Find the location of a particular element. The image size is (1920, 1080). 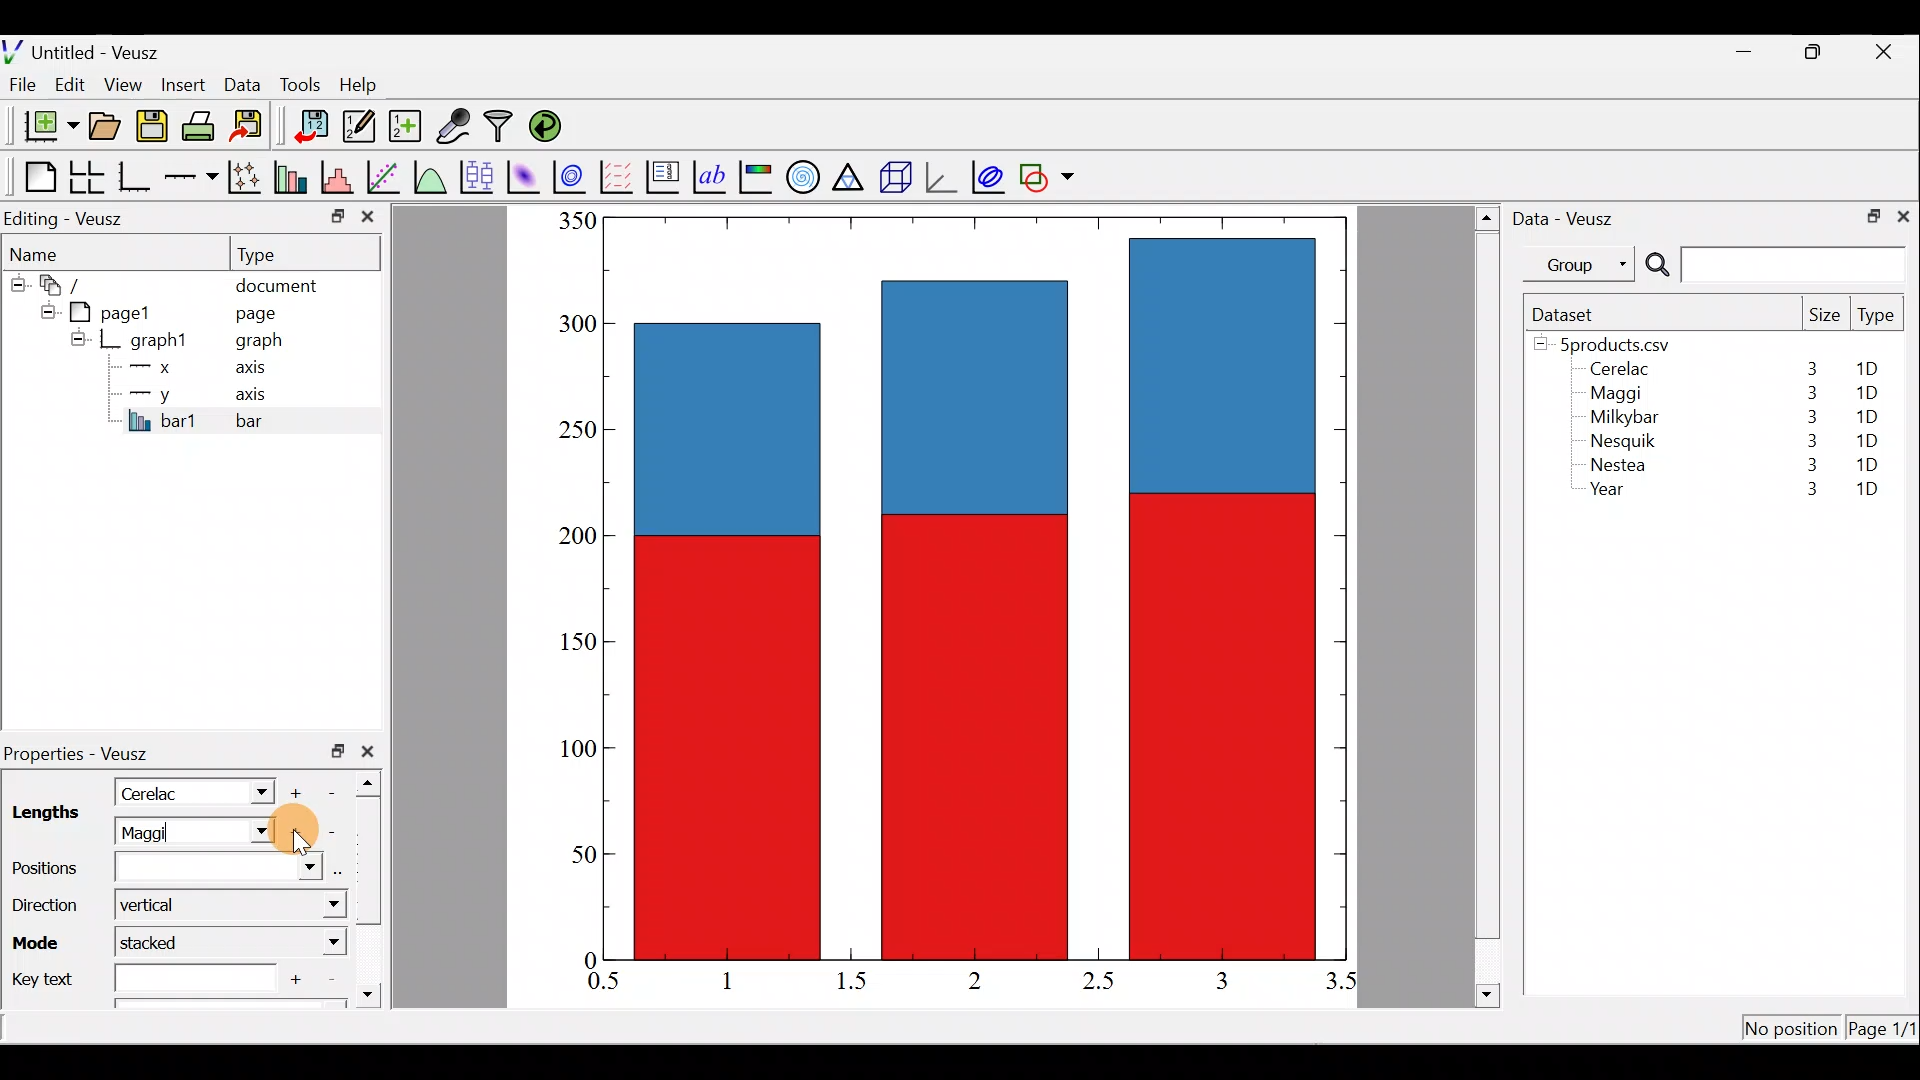

Save the document is located at coordinates (154, 130).